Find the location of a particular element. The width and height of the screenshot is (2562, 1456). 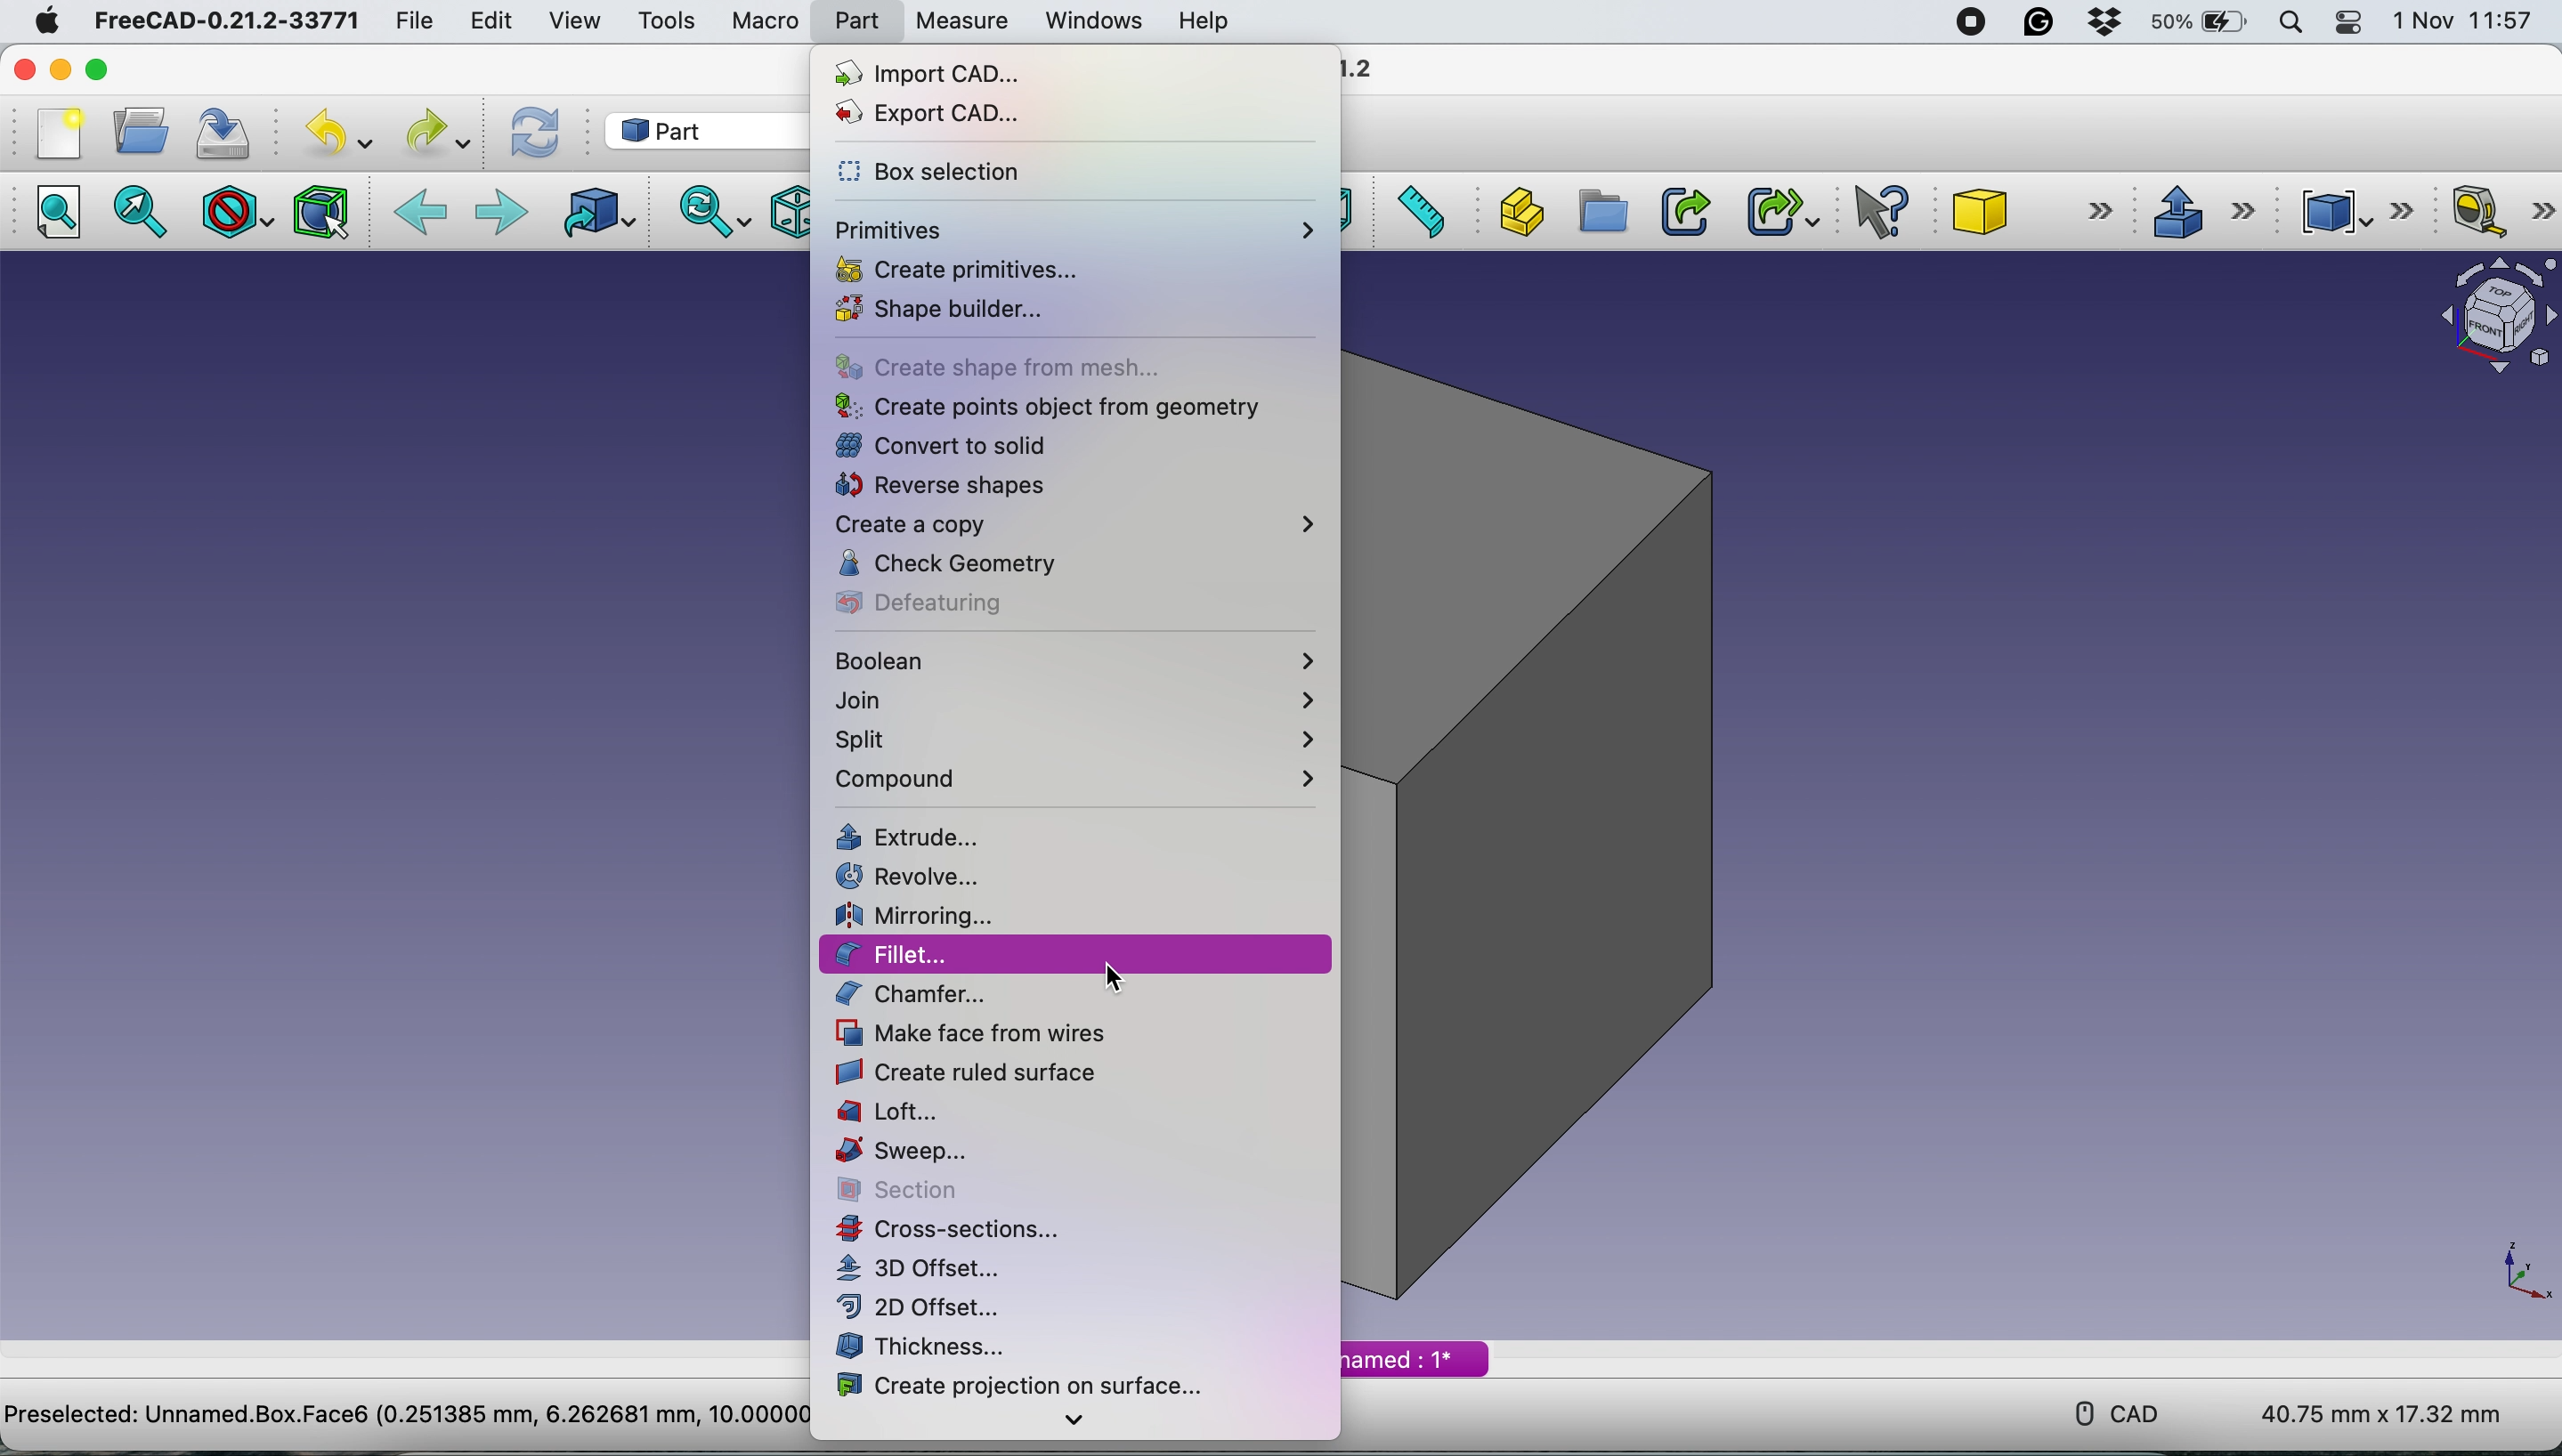

more options is located at coordinates (1075, 1423).